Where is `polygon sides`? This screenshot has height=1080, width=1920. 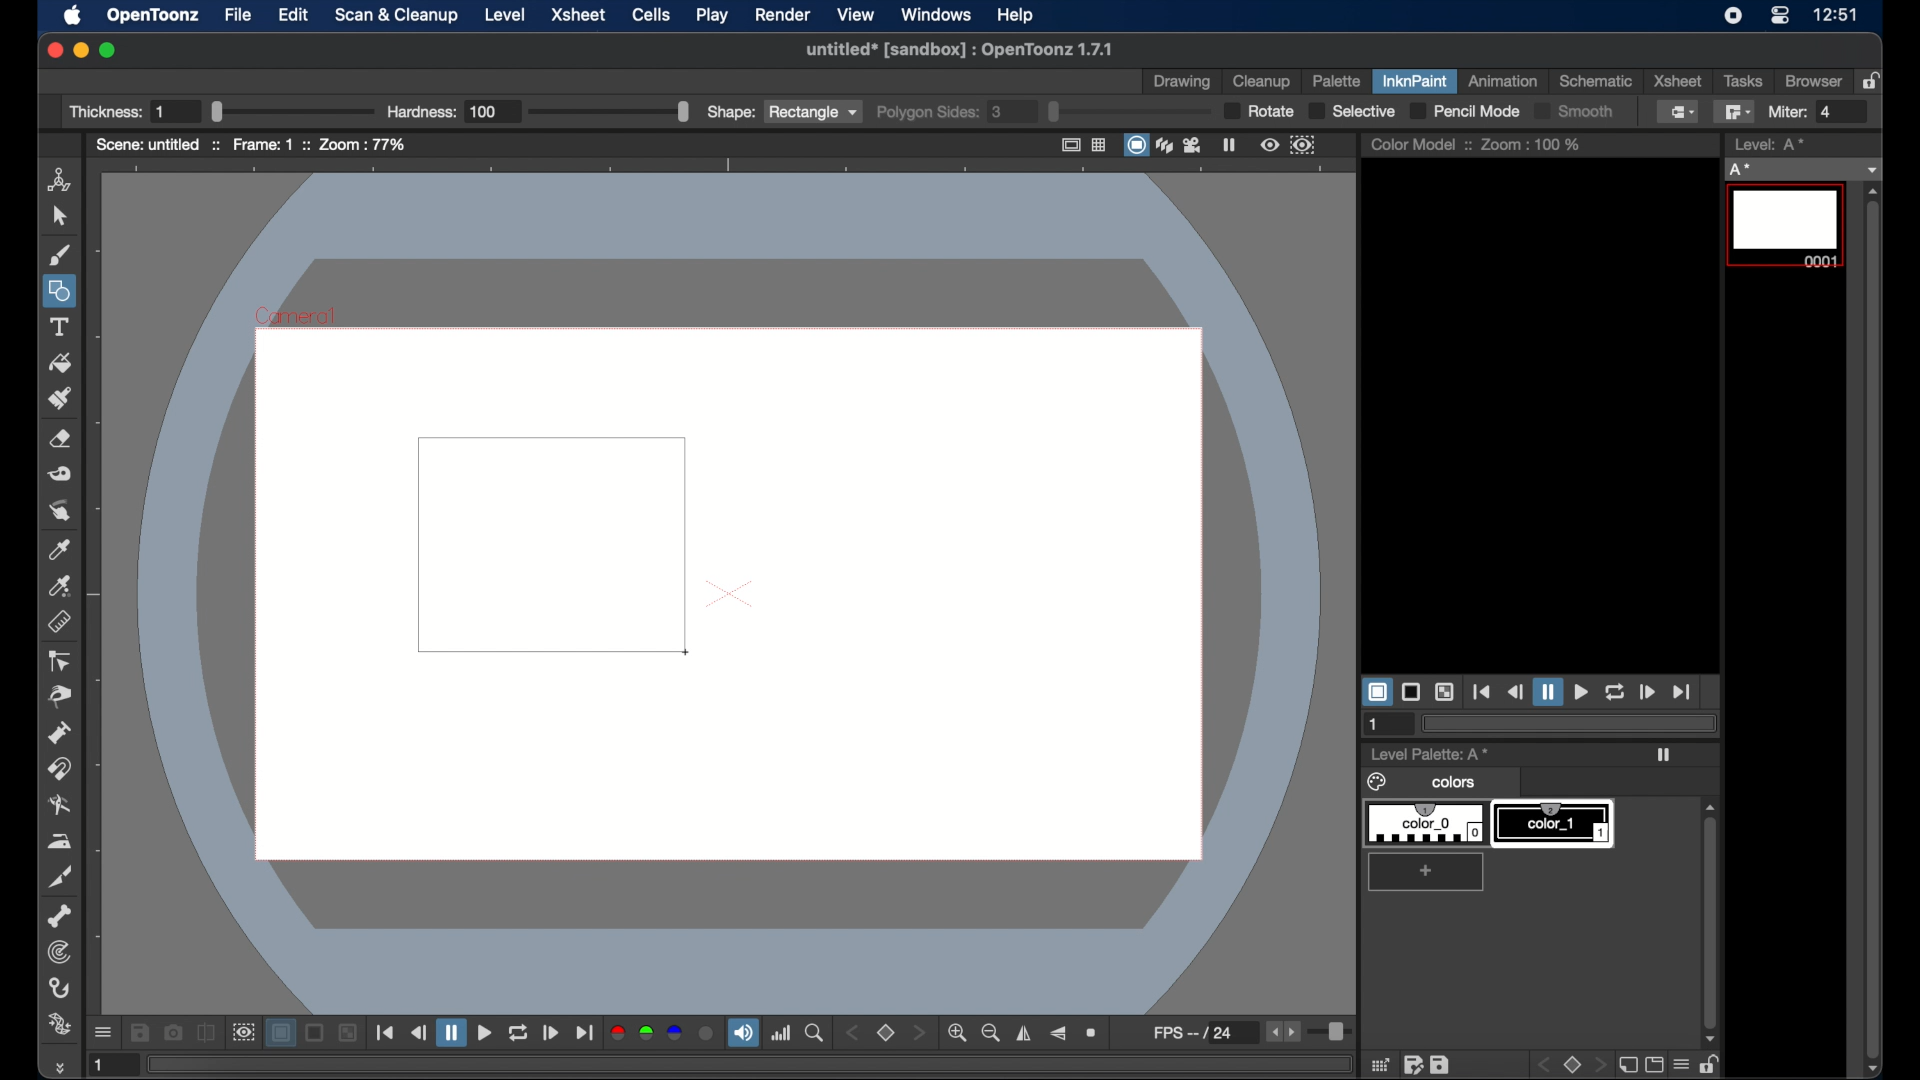 polygon sides is located at coordinates (1041, 112).